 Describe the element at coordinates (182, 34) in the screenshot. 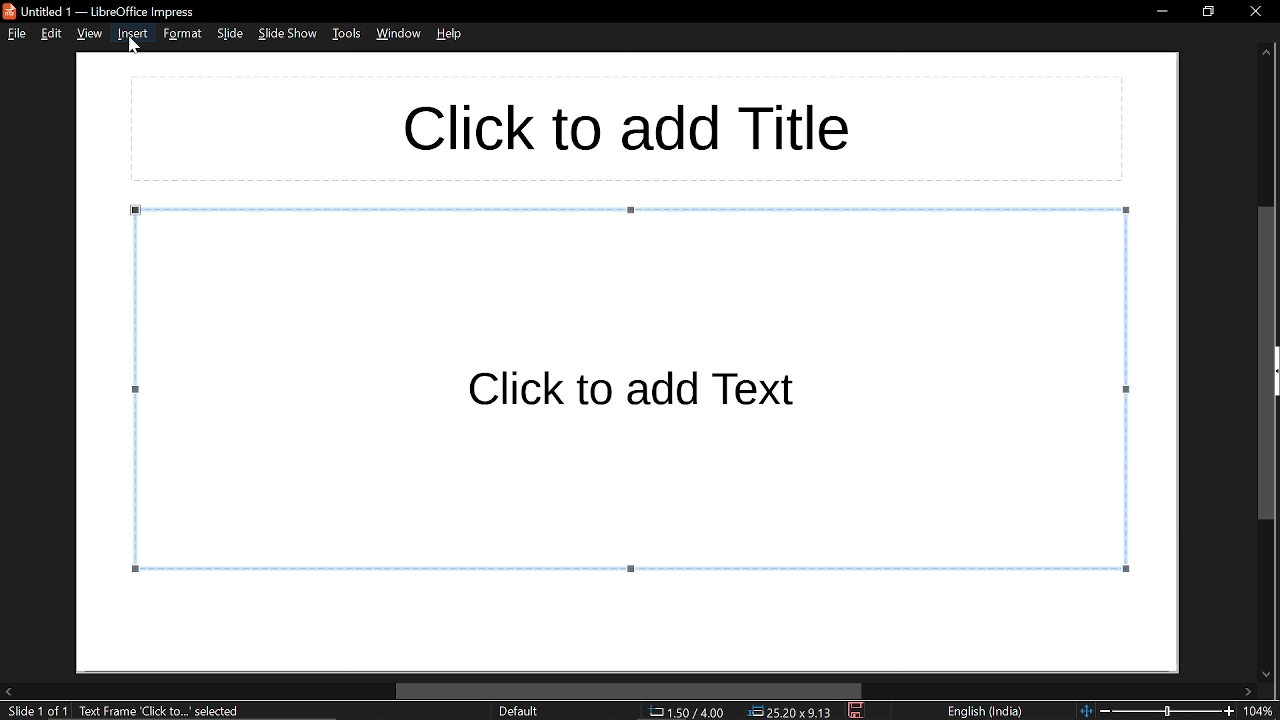

I see `format` at that location.